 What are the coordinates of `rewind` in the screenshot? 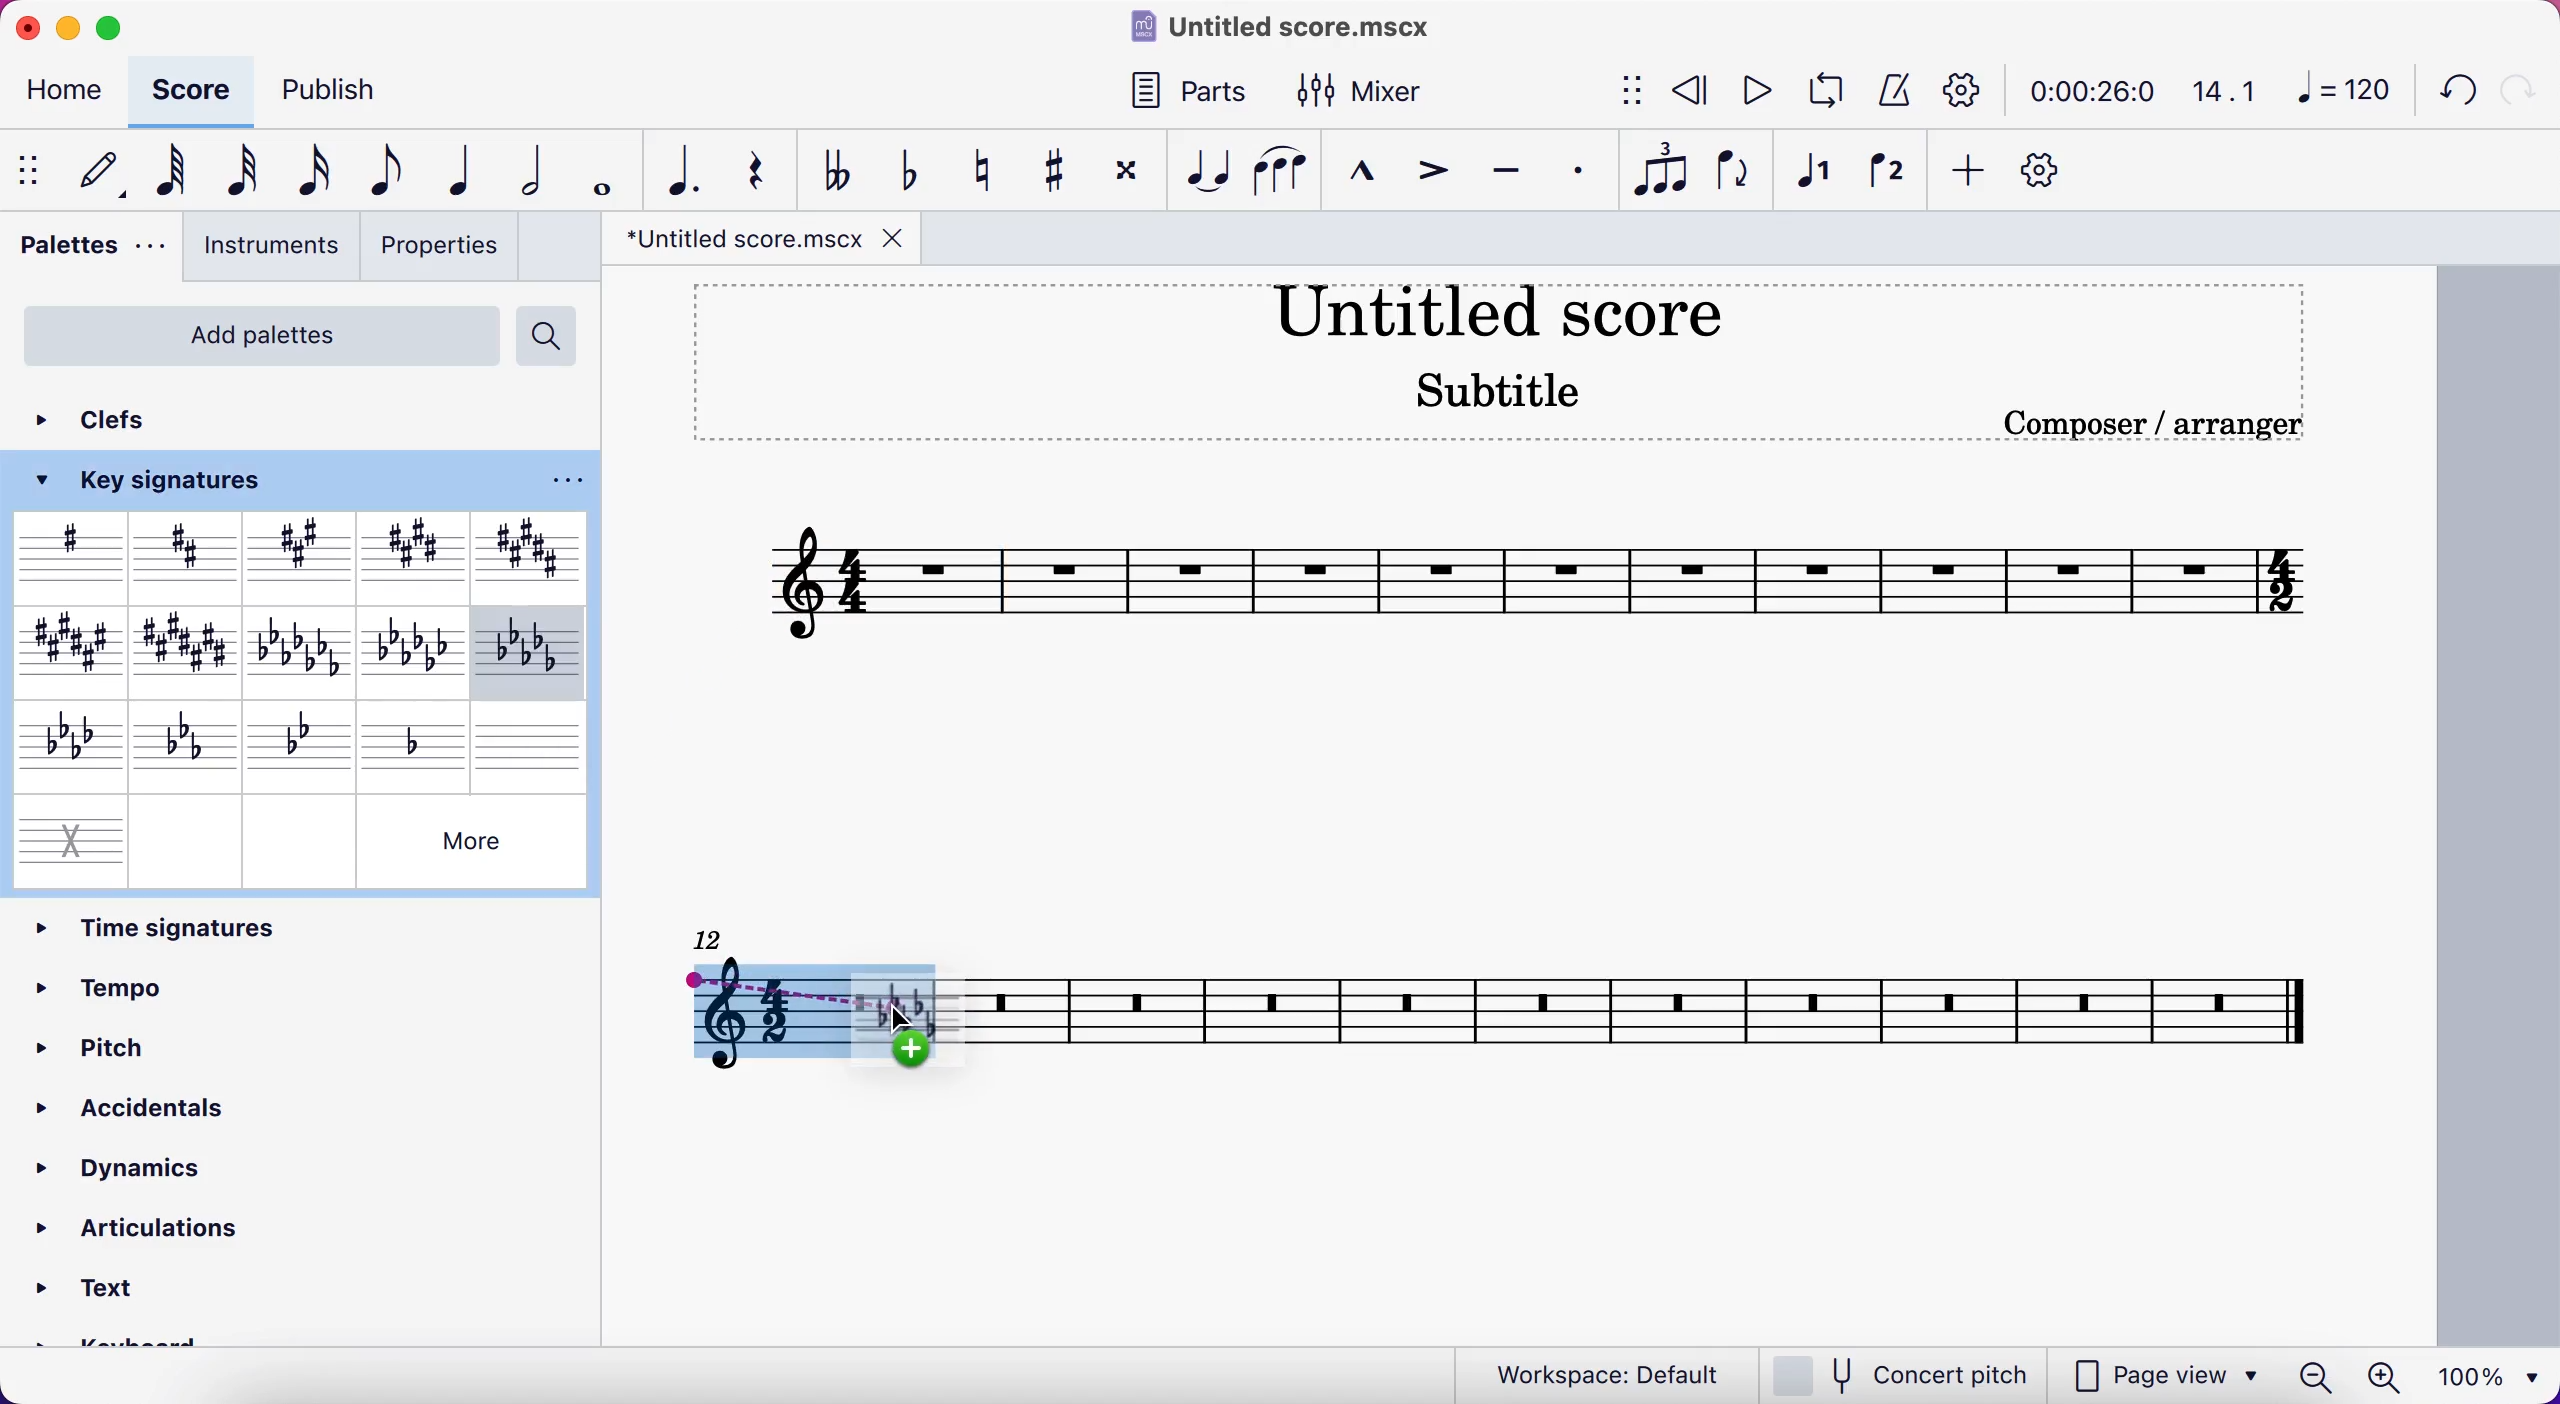 It's located at (1690, 91).